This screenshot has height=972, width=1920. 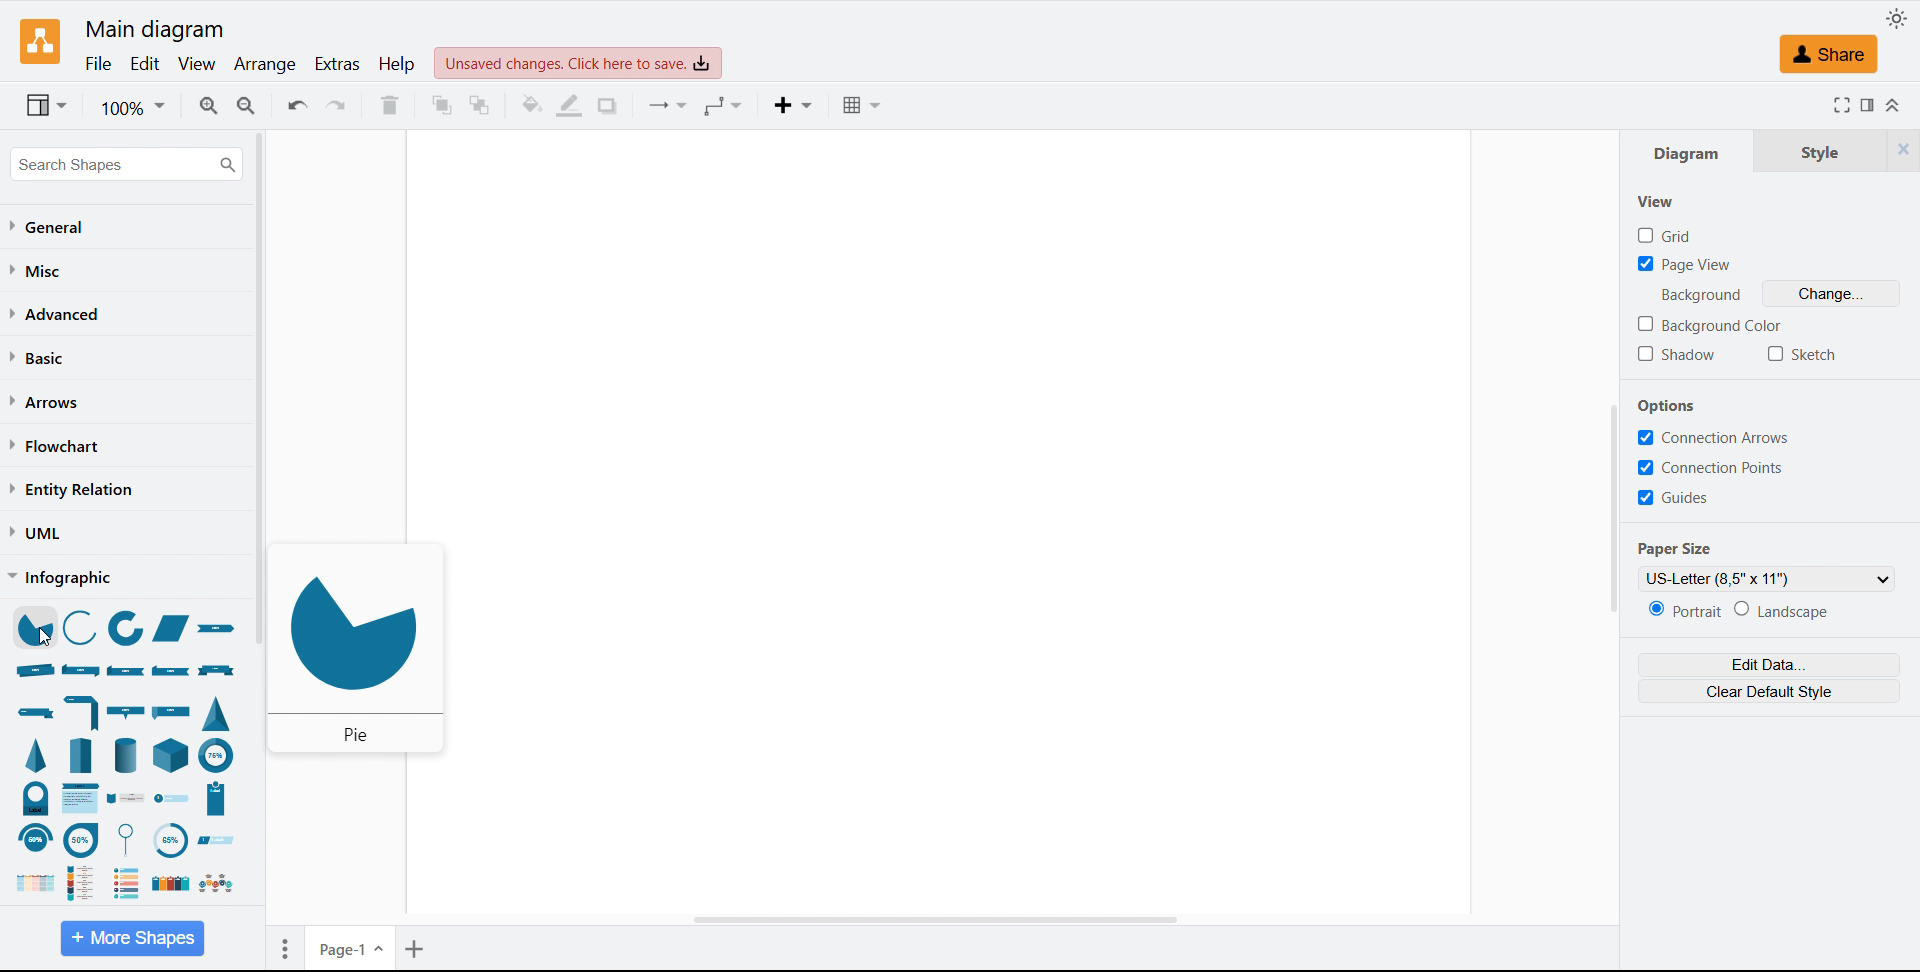 I want to click on partial concentric ellipse, so click(x=217, y=755).